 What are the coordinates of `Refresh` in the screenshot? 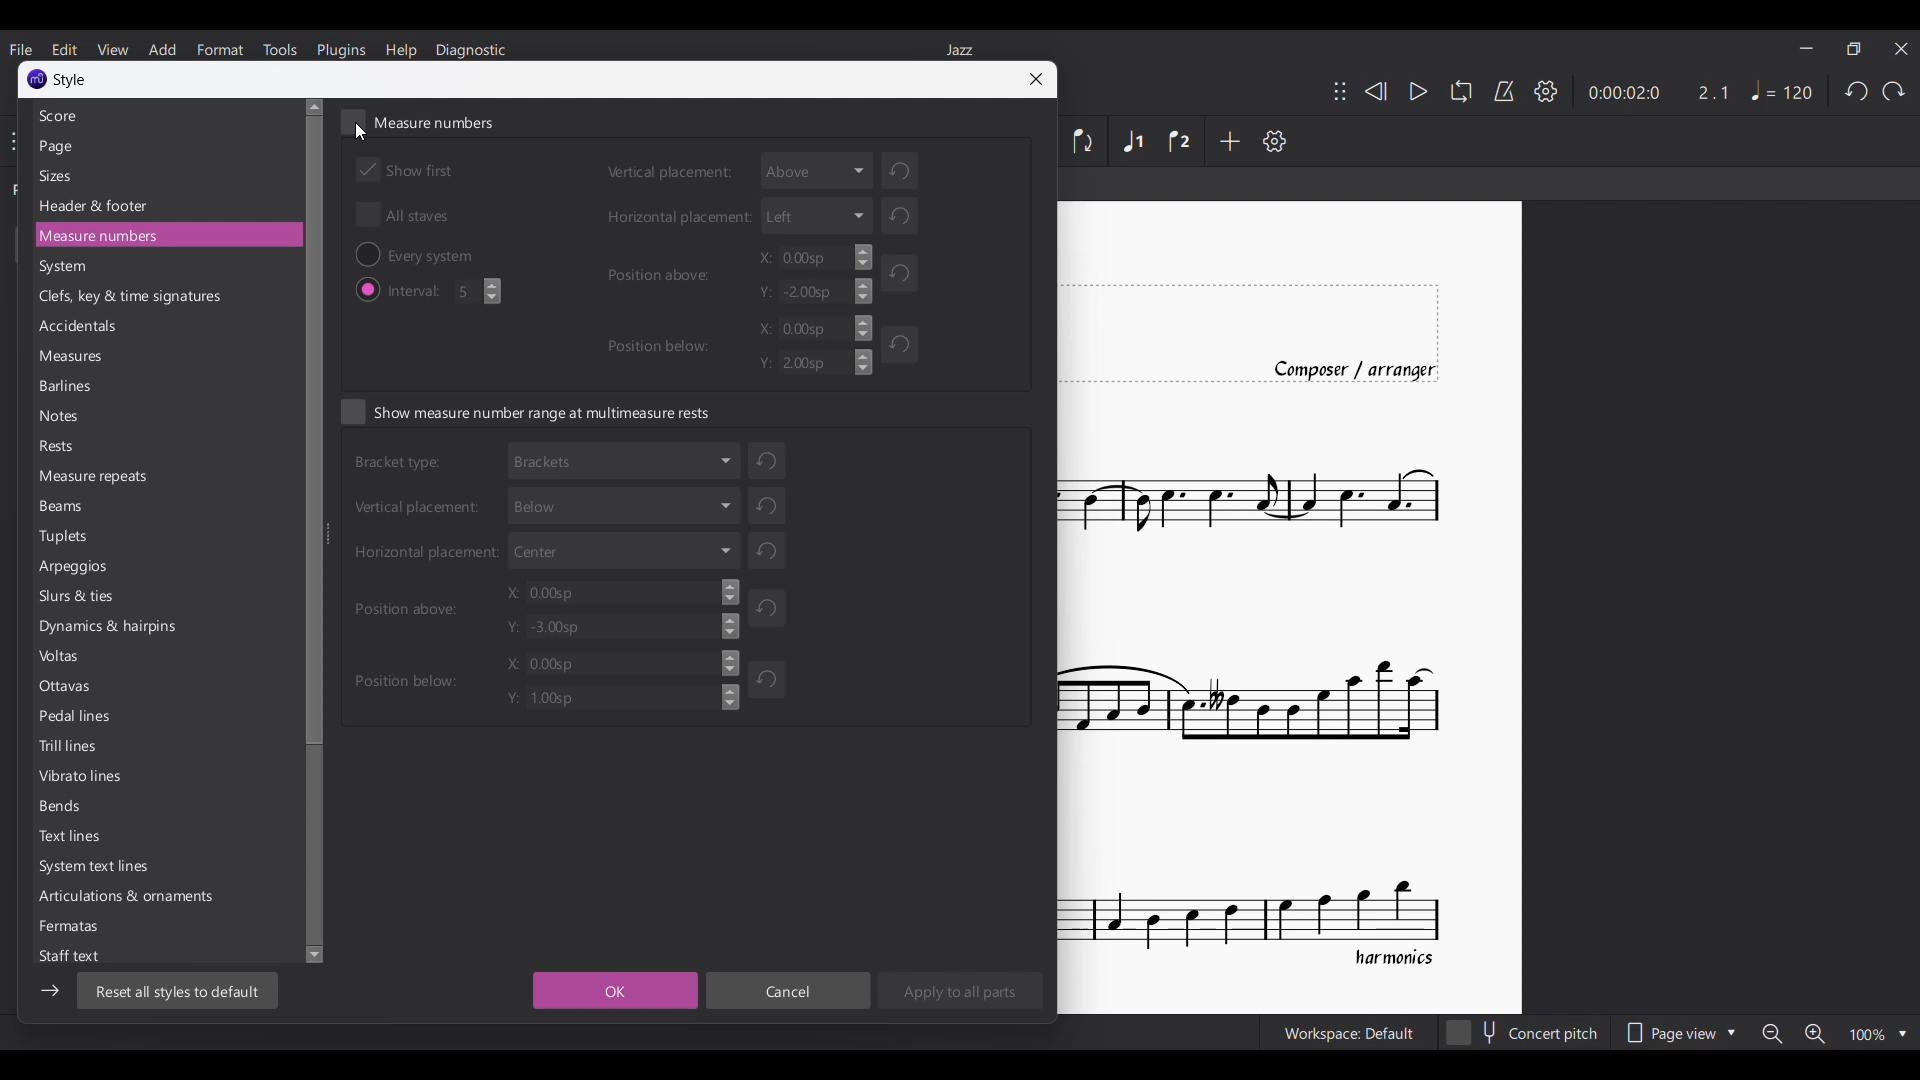 It's located at (772, 607).